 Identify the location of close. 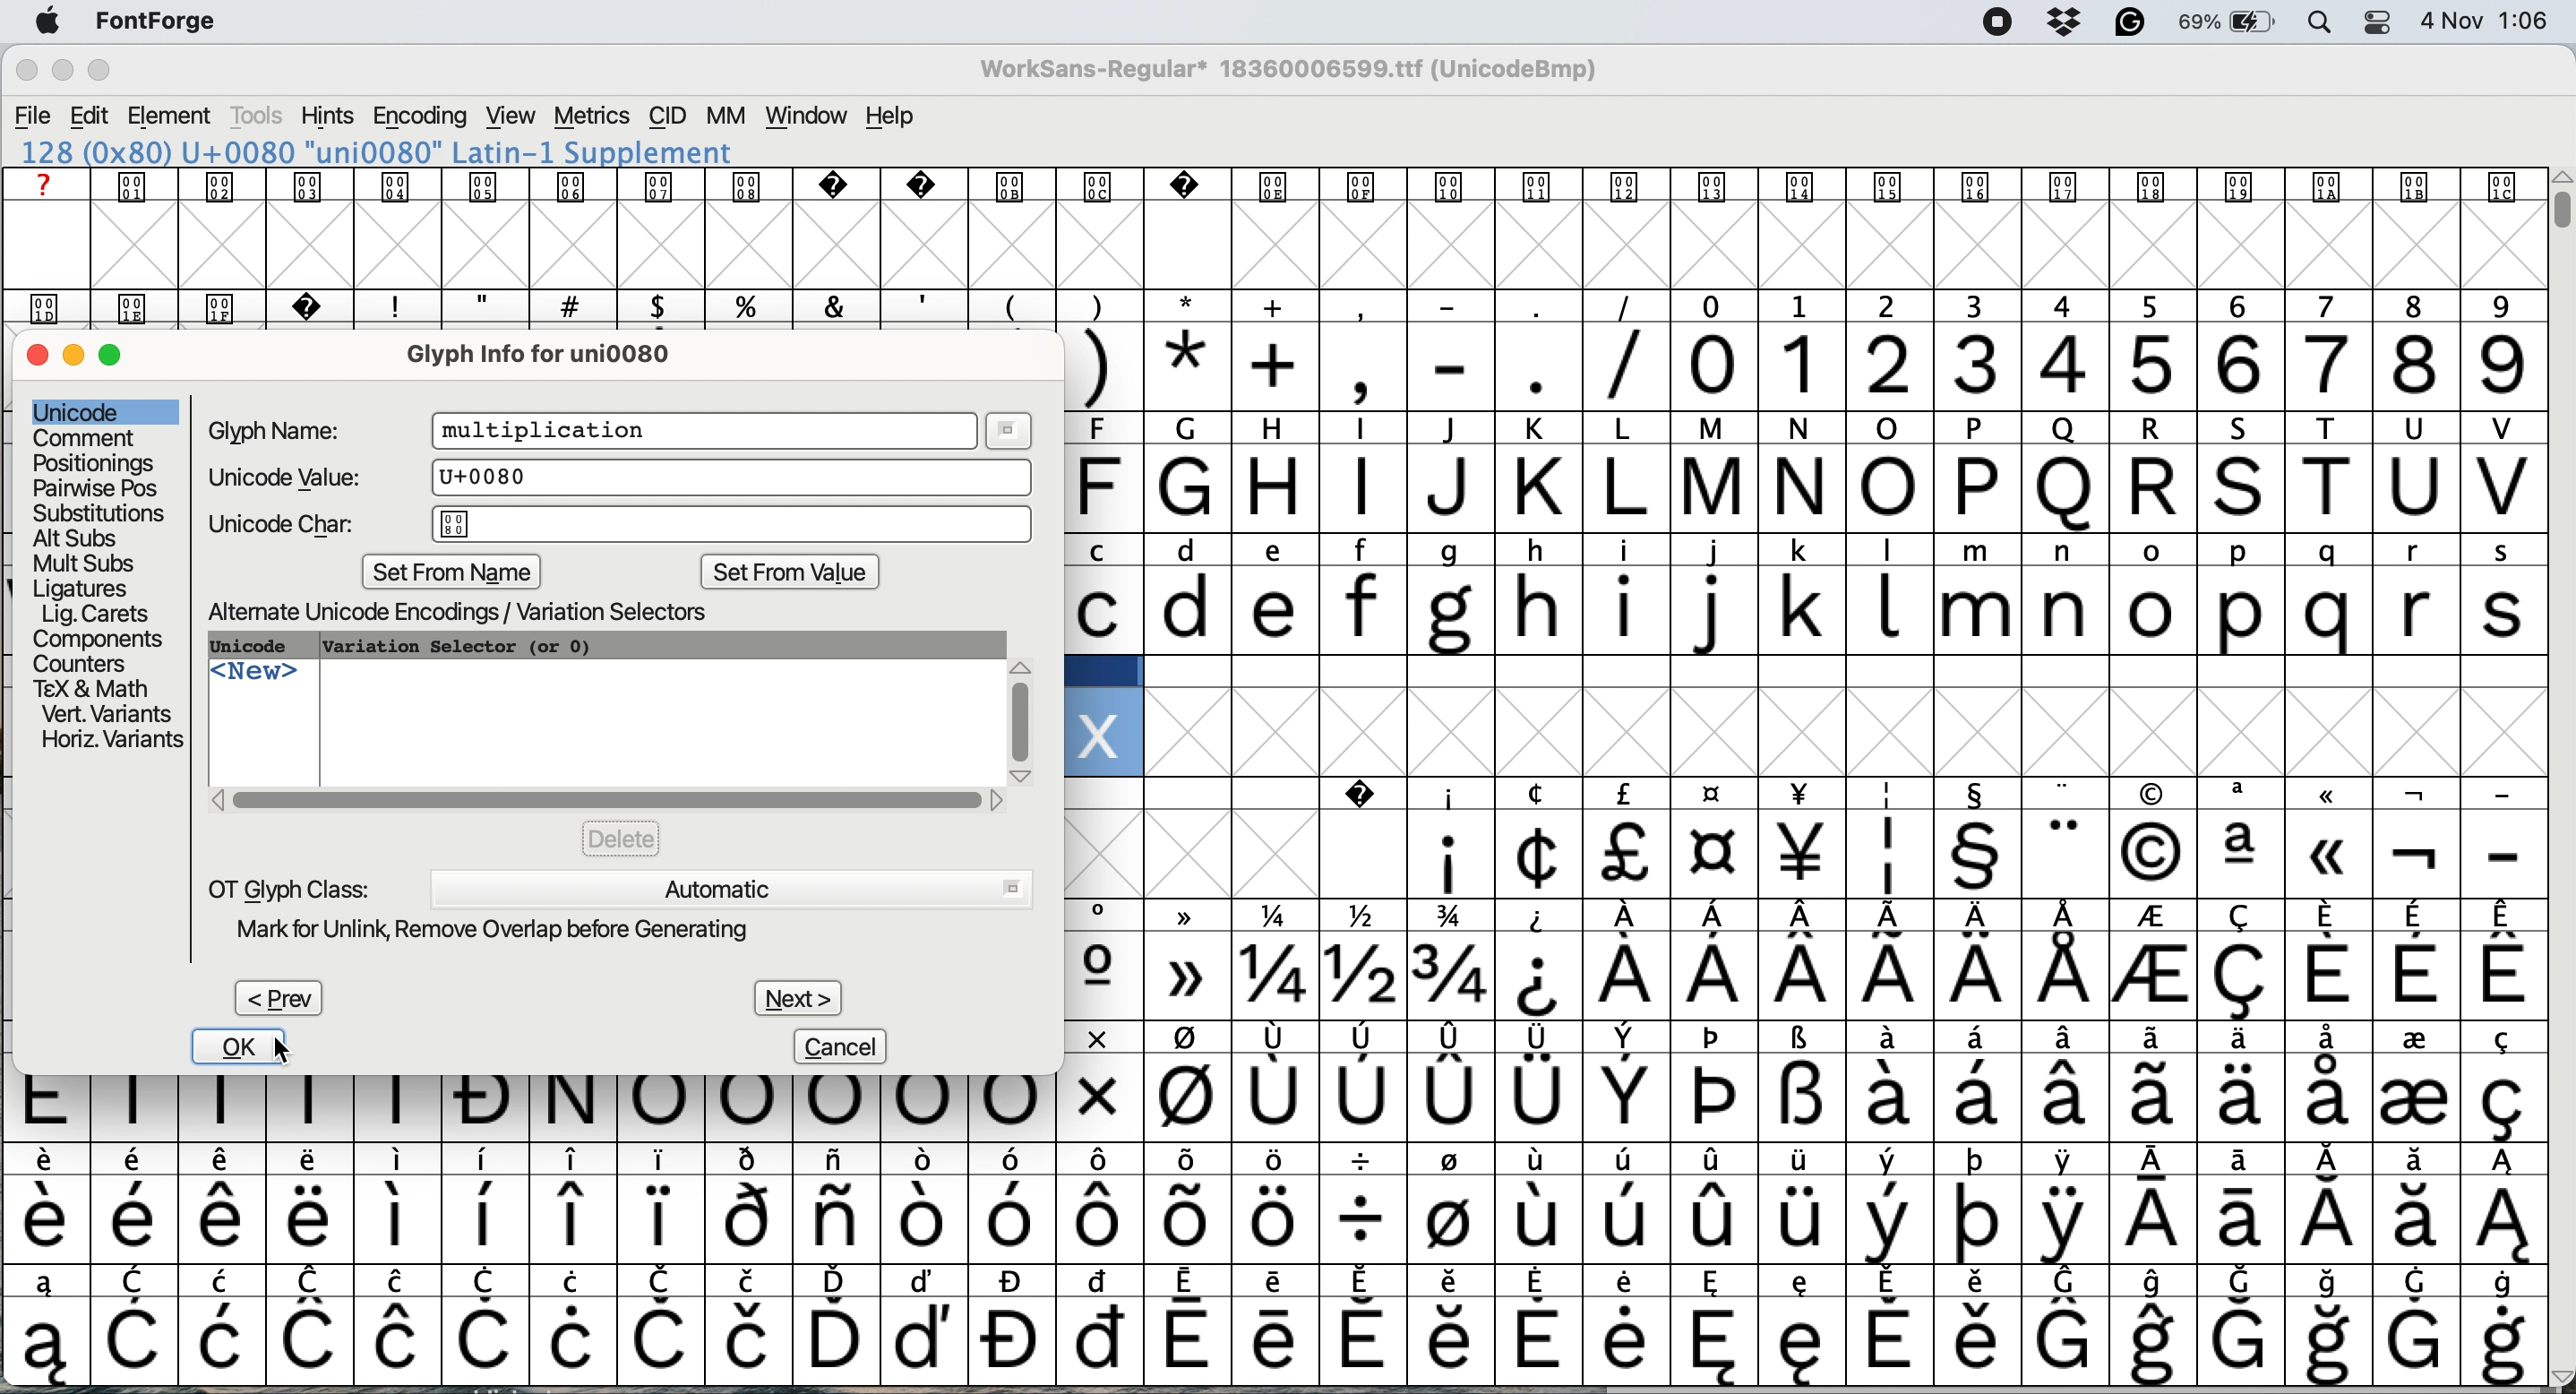
(37, 357).